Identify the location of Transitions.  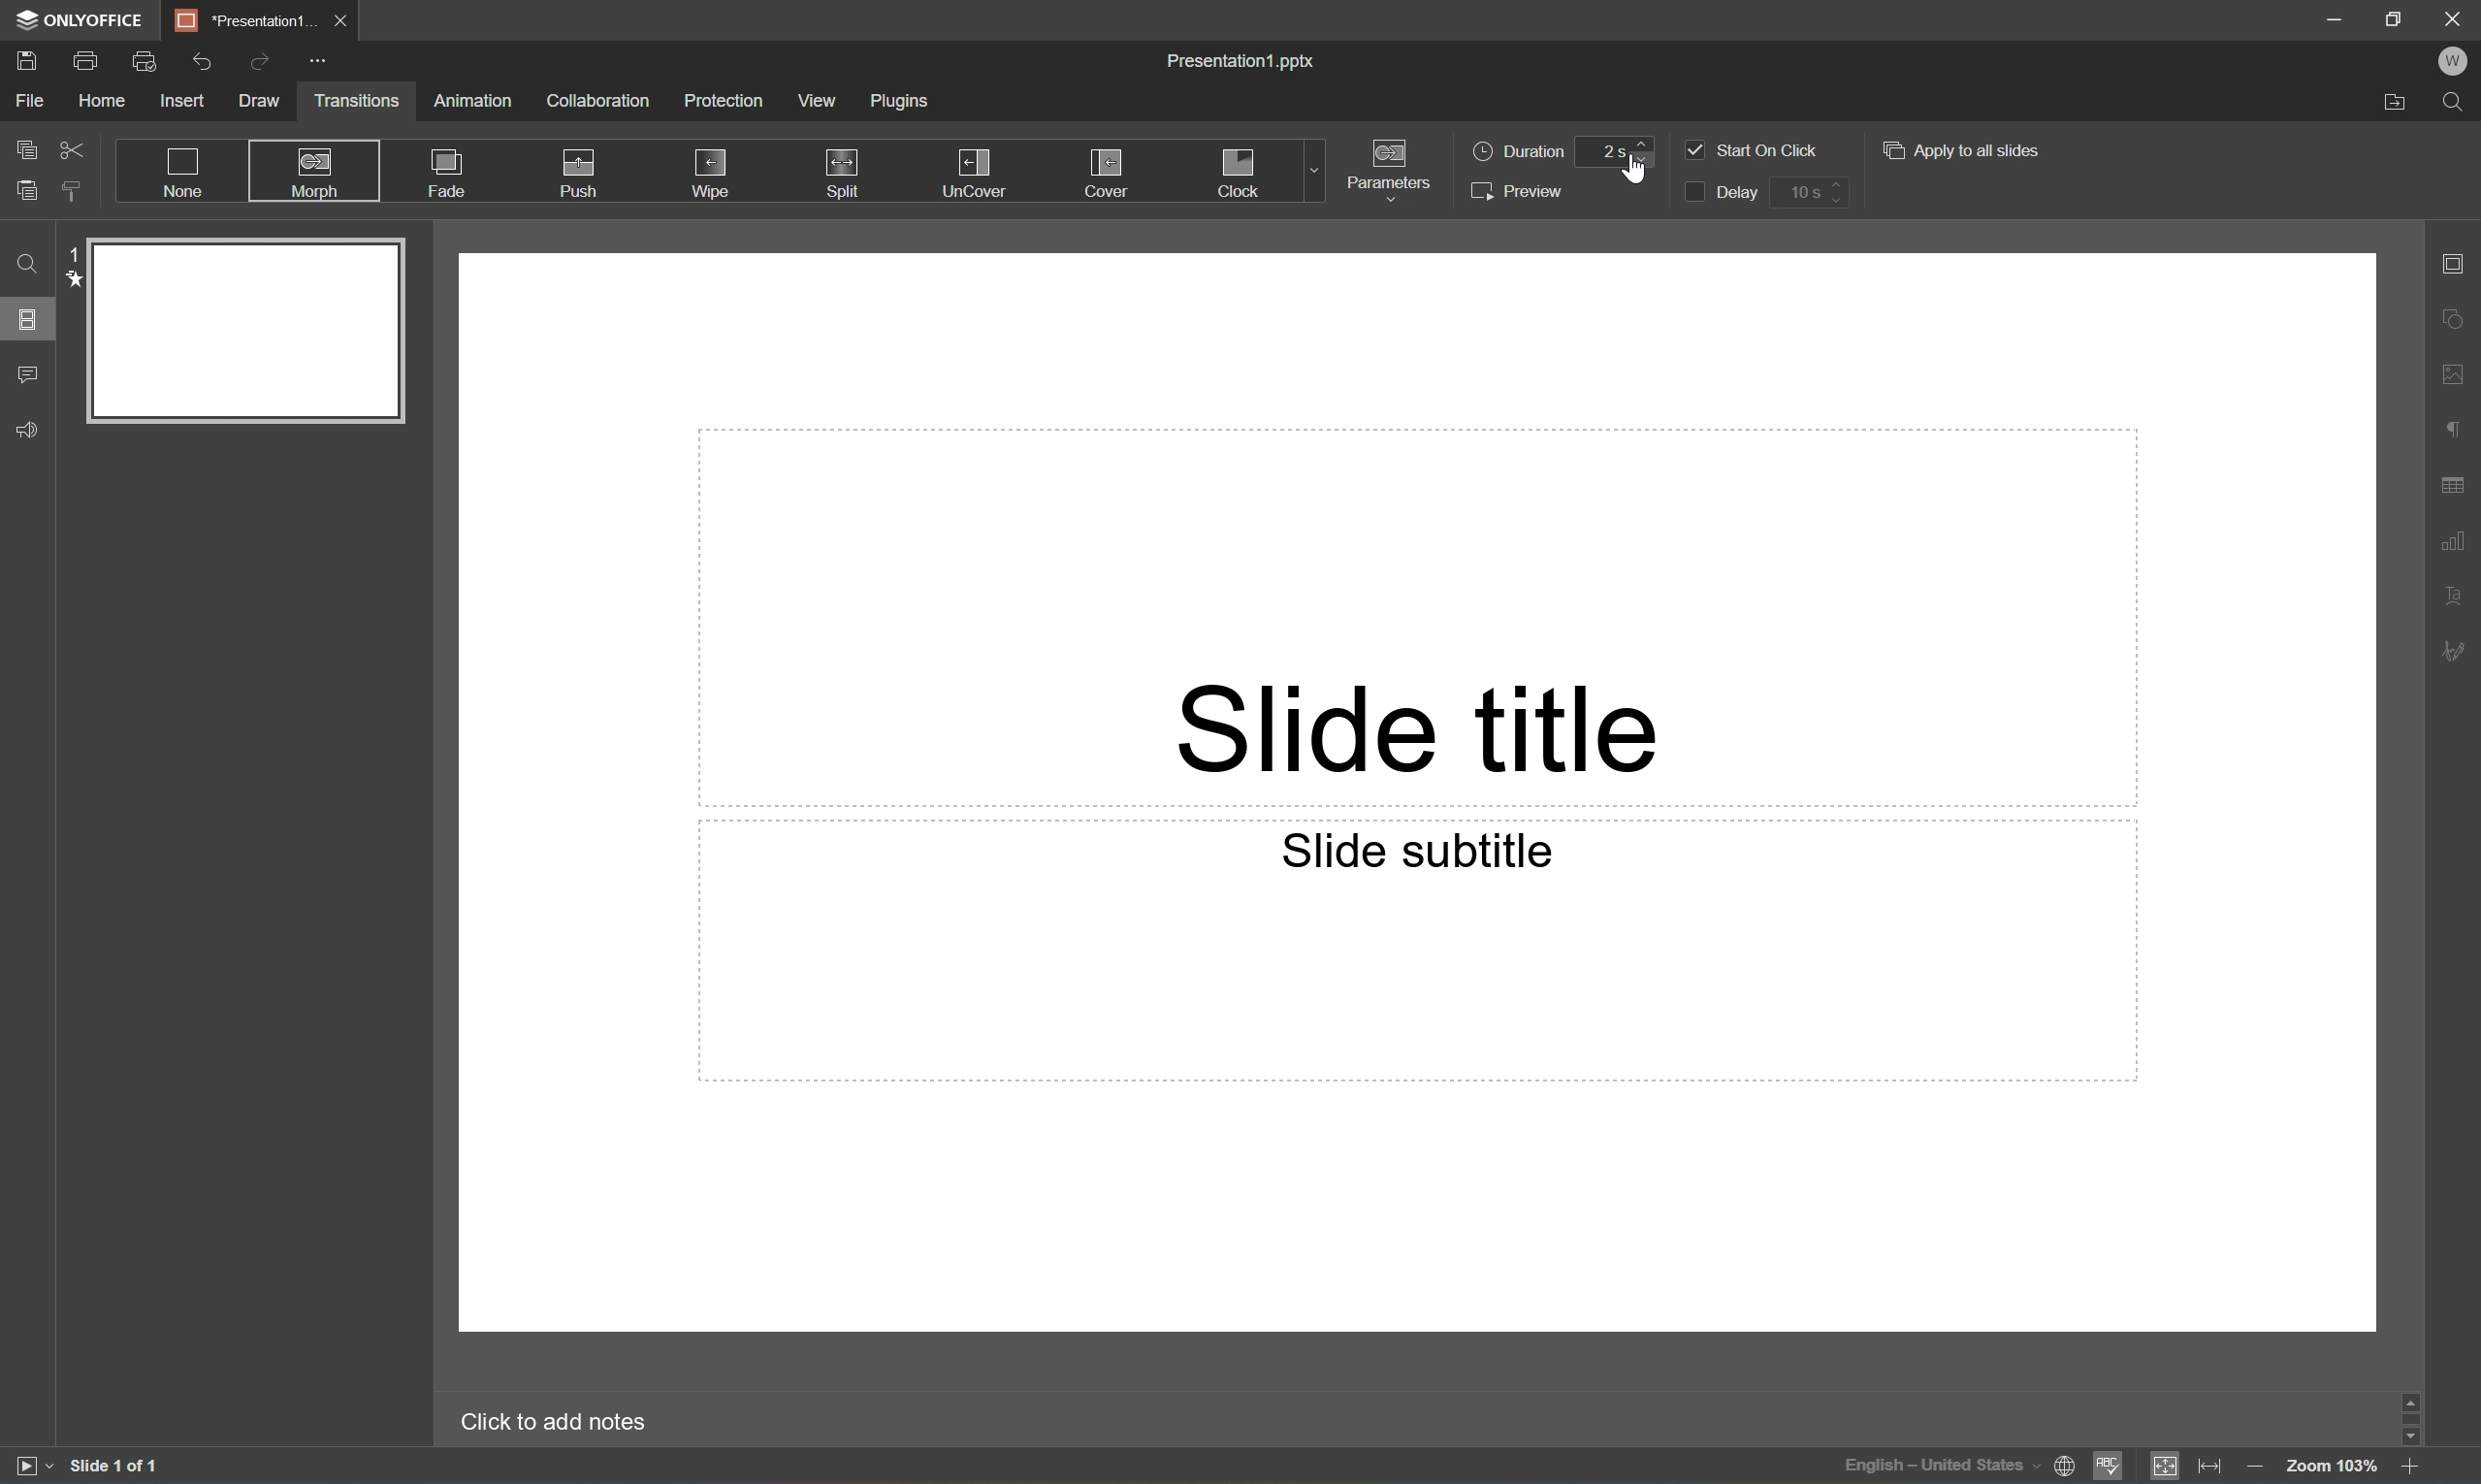
(357, 102).